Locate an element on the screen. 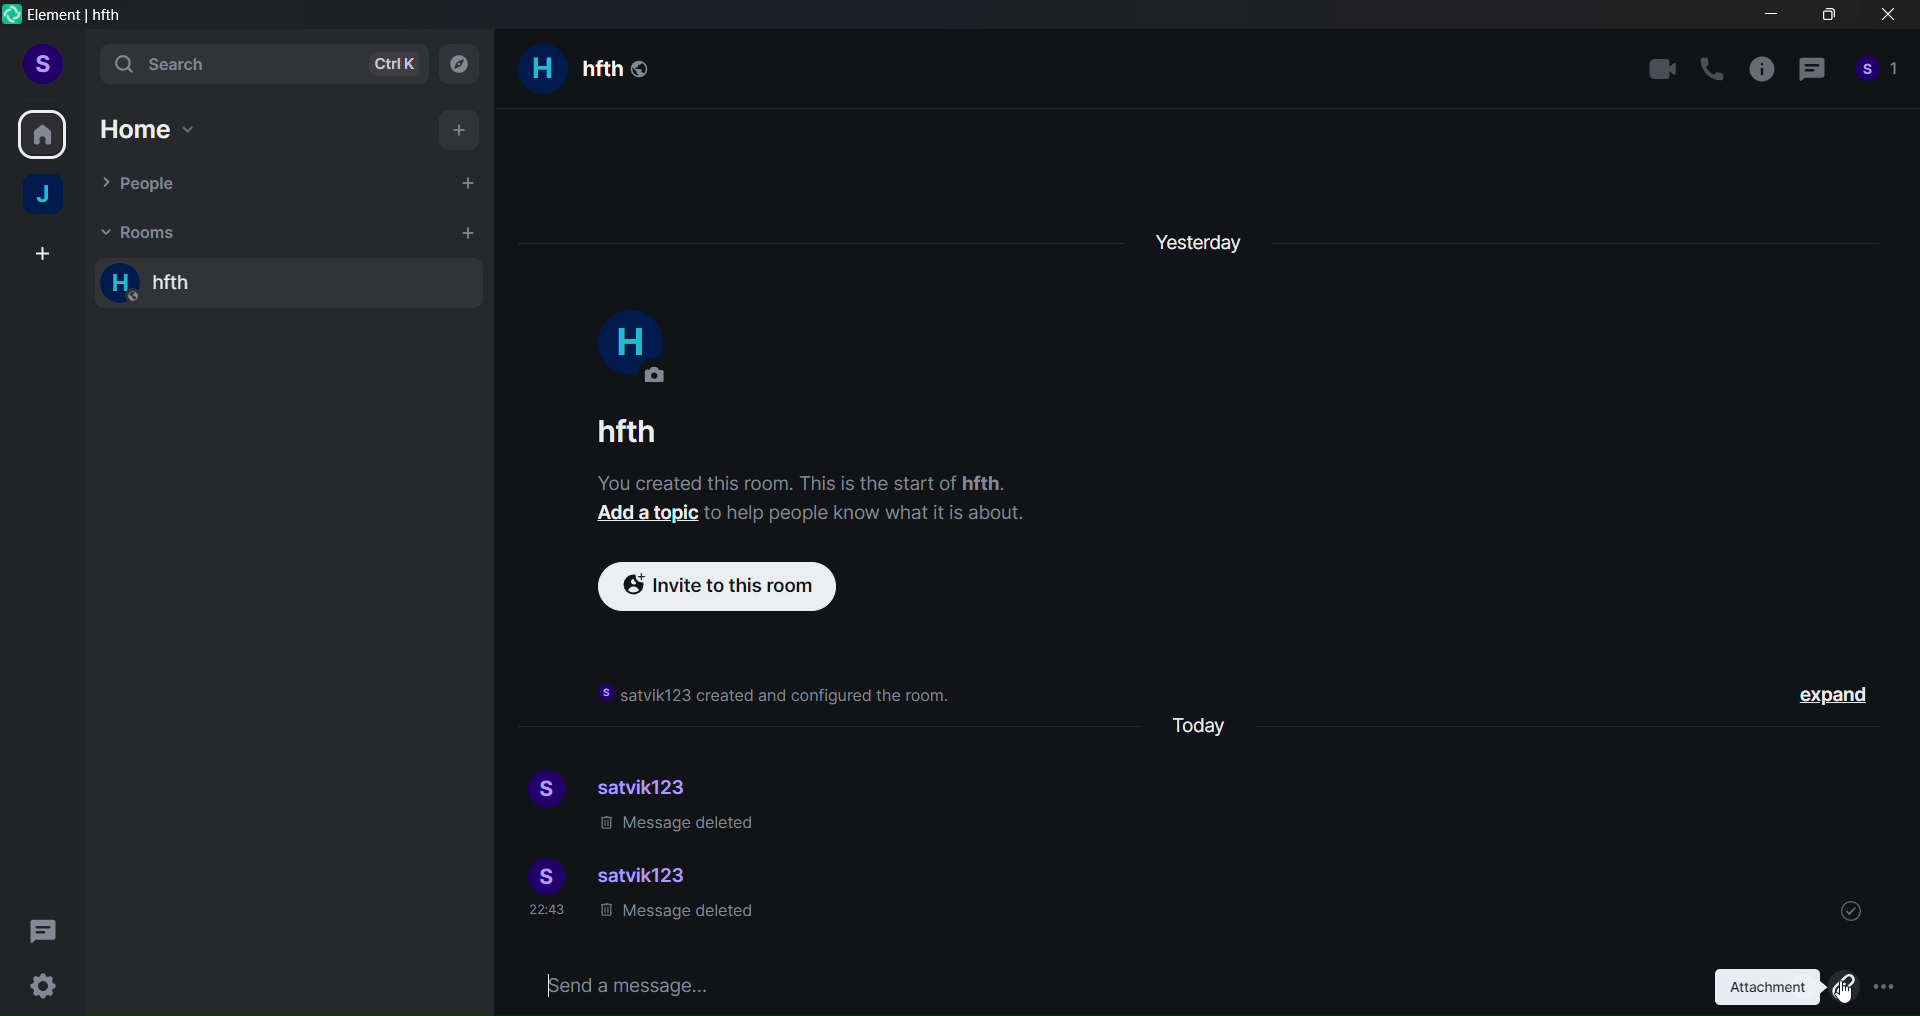 This screenshot has height=1016, width=1920. call is located at coordinates (1712, 70).